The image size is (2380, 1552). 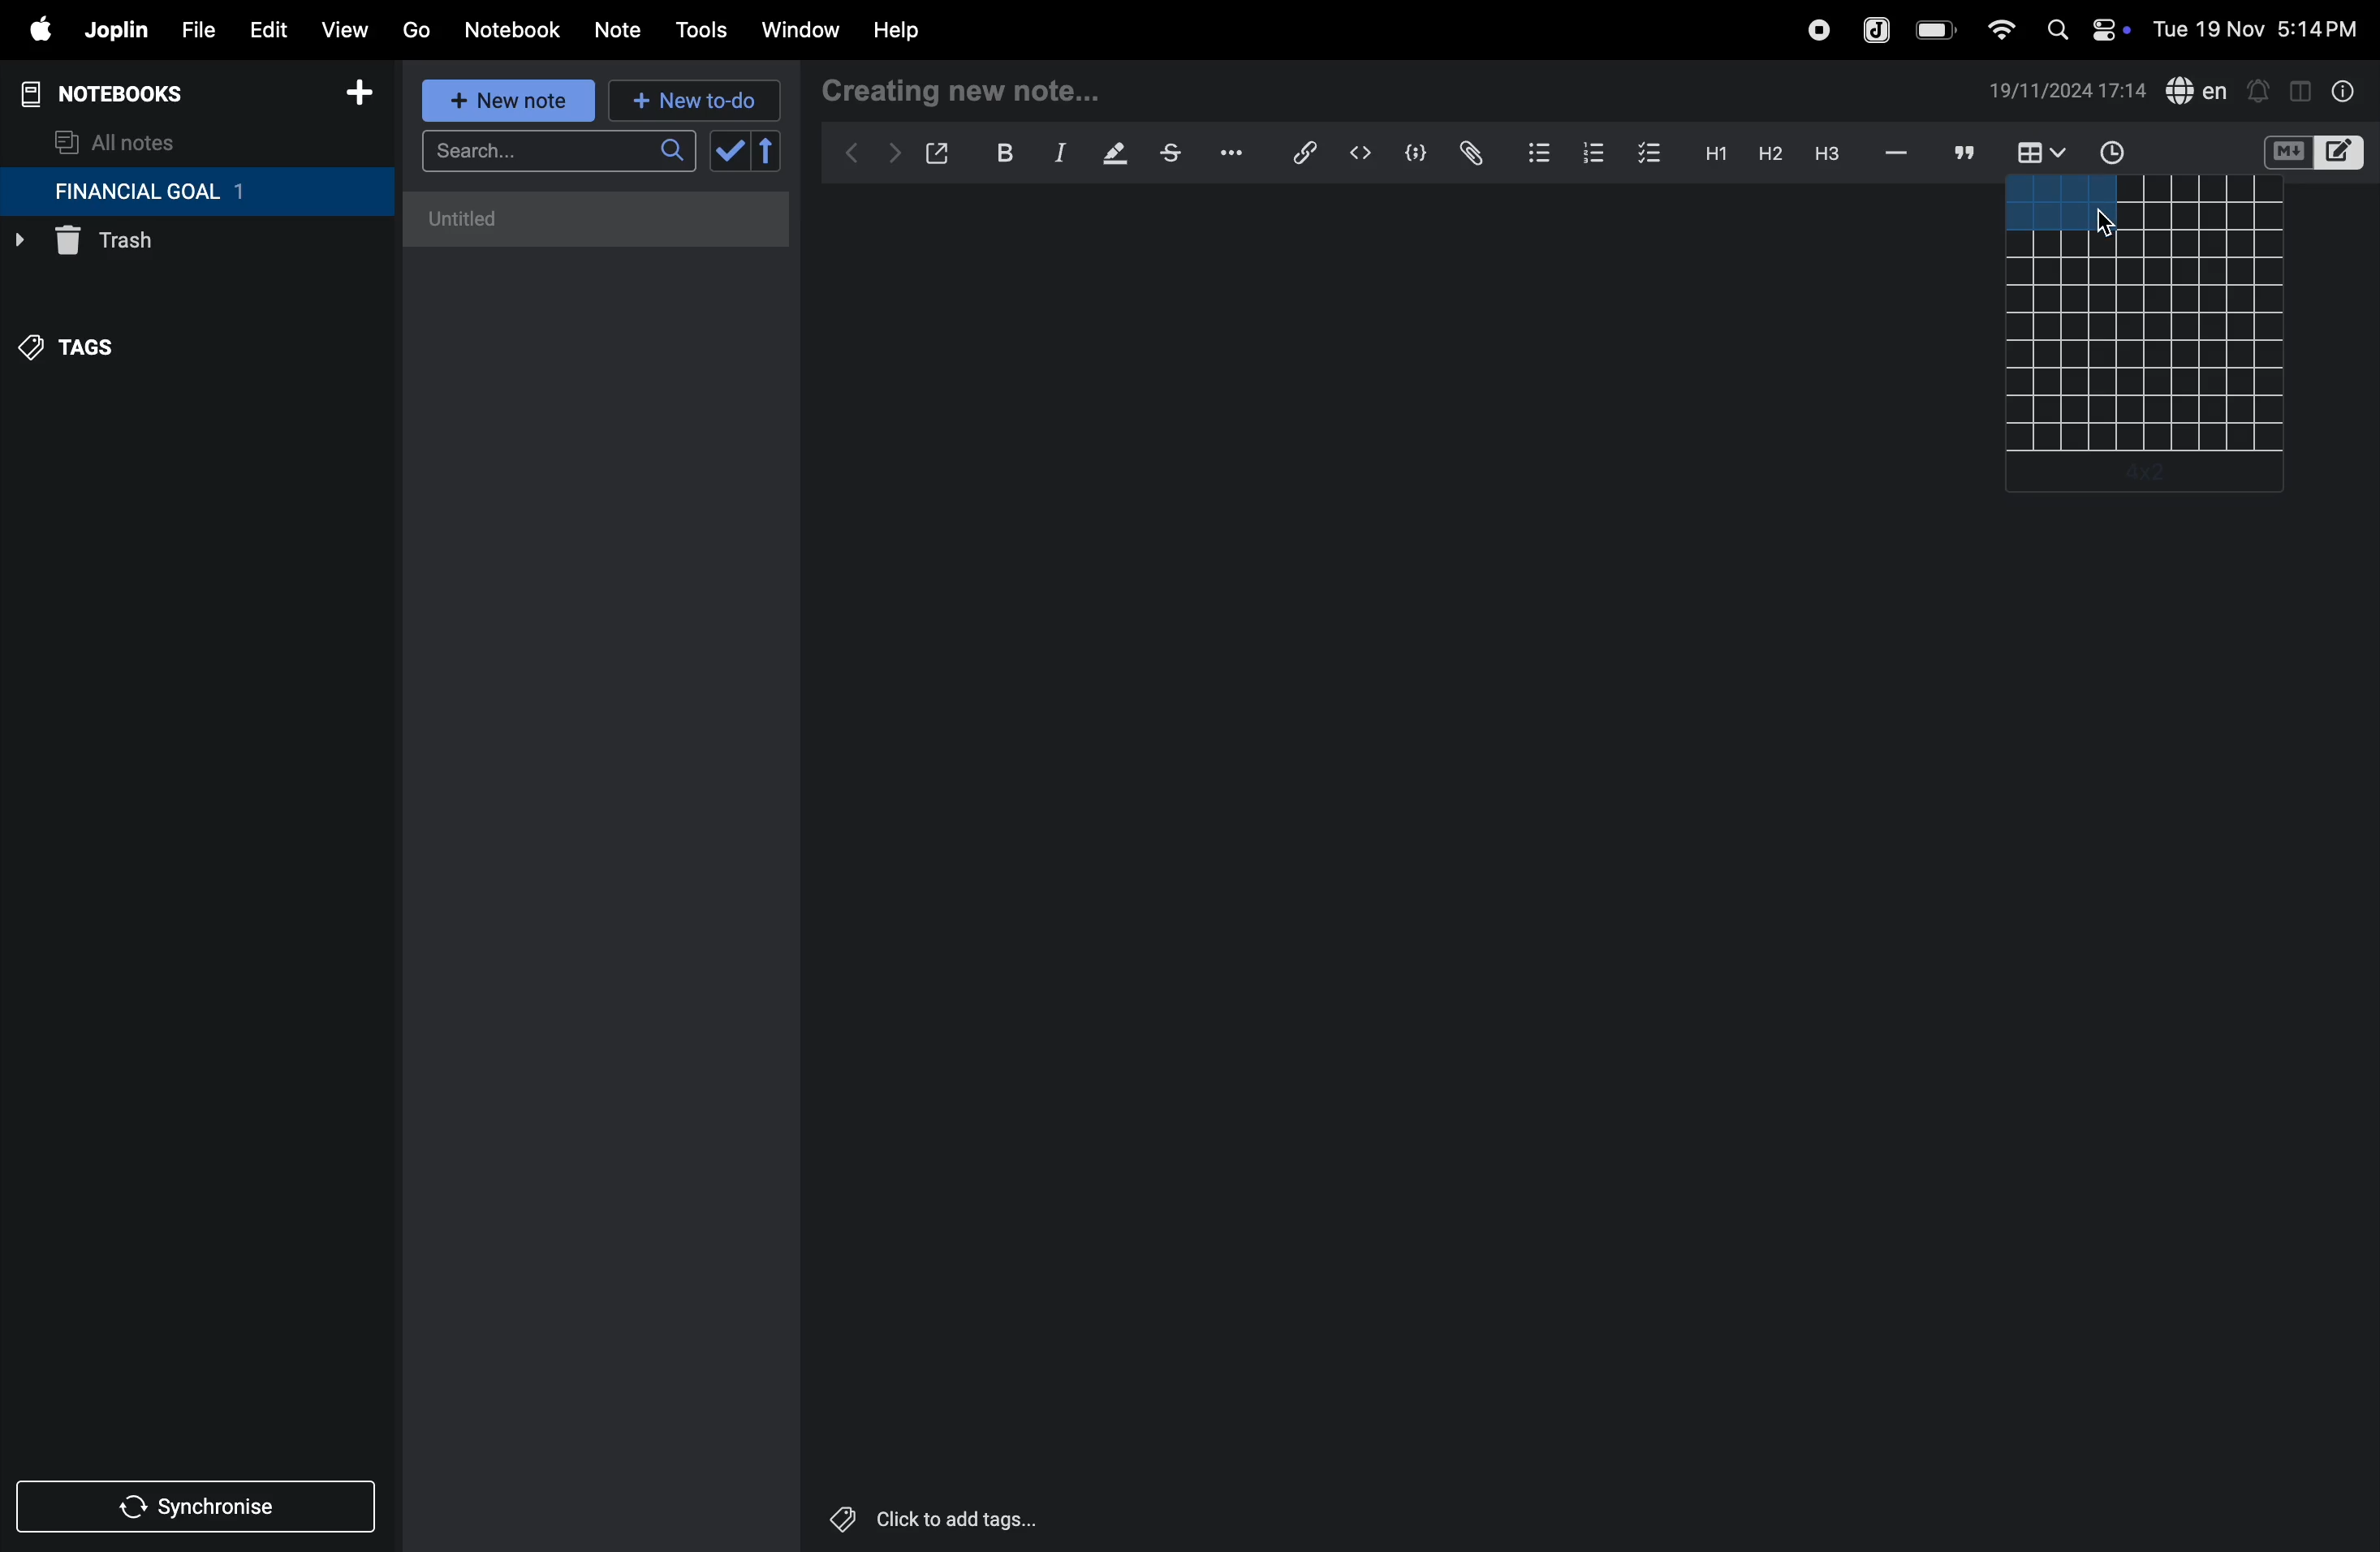 I want to click on H1, so click(x=1713, y=154).